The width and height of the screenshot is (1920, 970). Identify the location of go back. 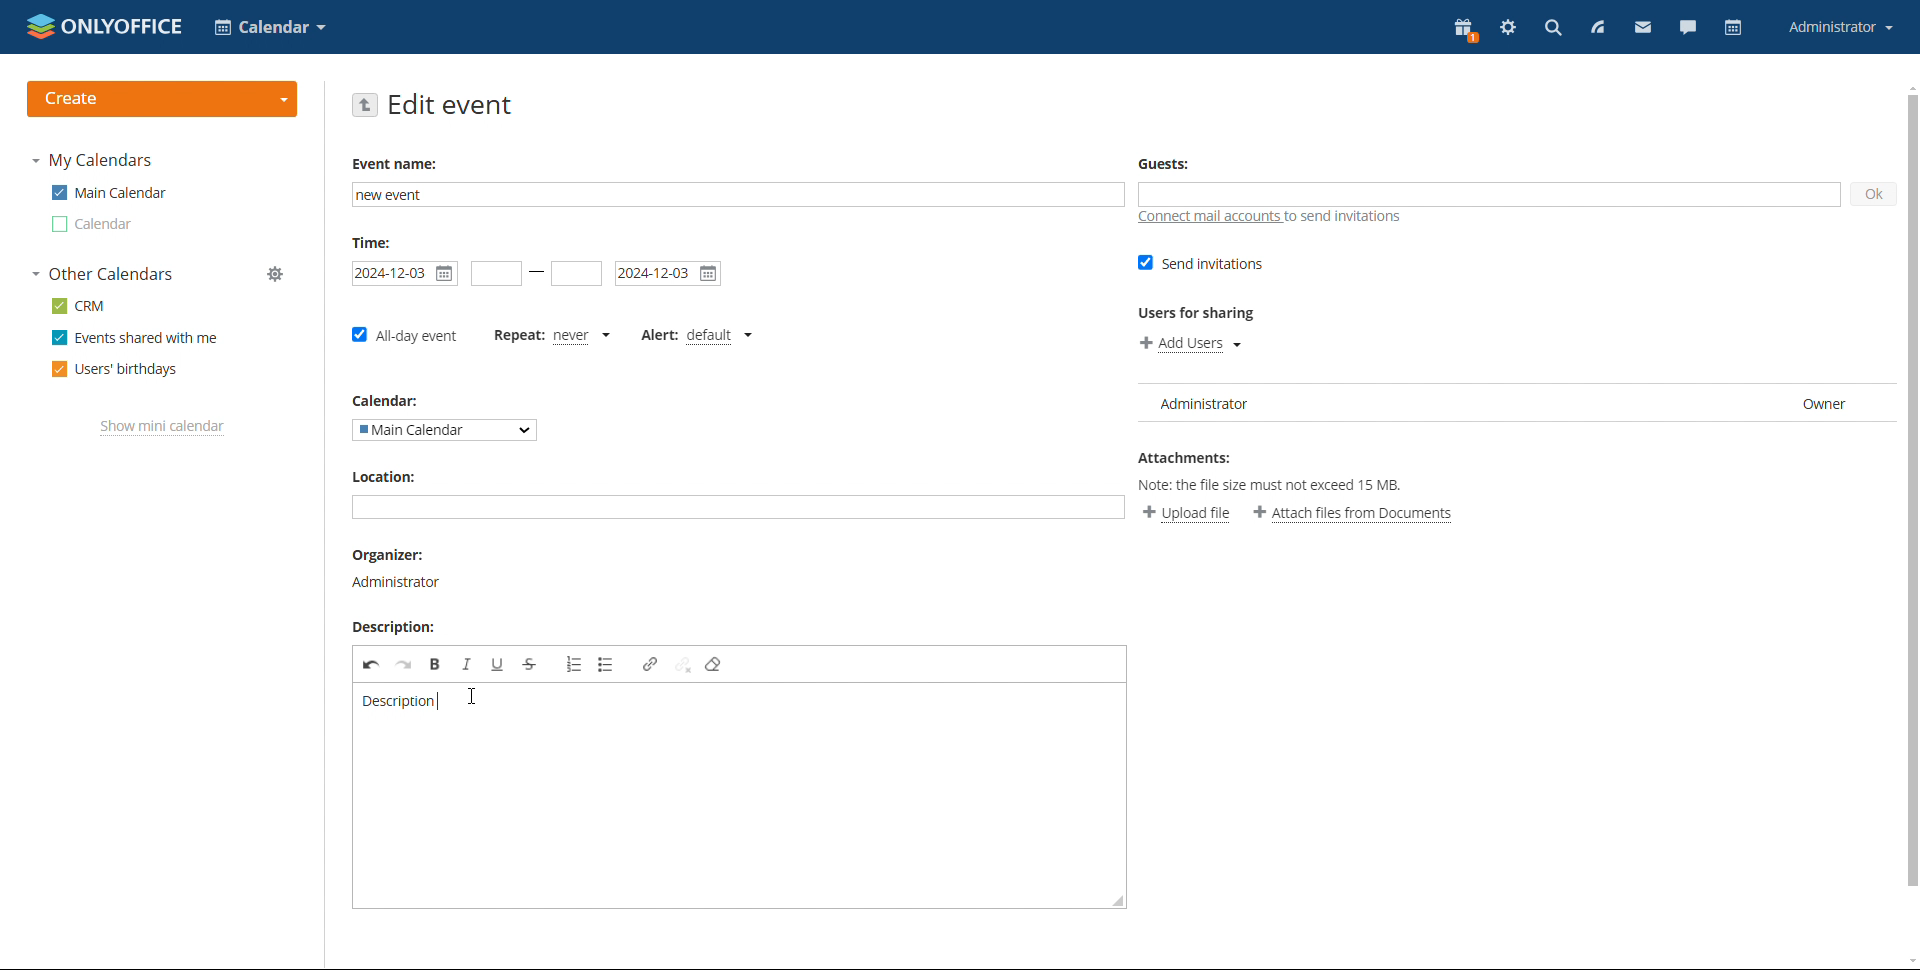
(365, 105).